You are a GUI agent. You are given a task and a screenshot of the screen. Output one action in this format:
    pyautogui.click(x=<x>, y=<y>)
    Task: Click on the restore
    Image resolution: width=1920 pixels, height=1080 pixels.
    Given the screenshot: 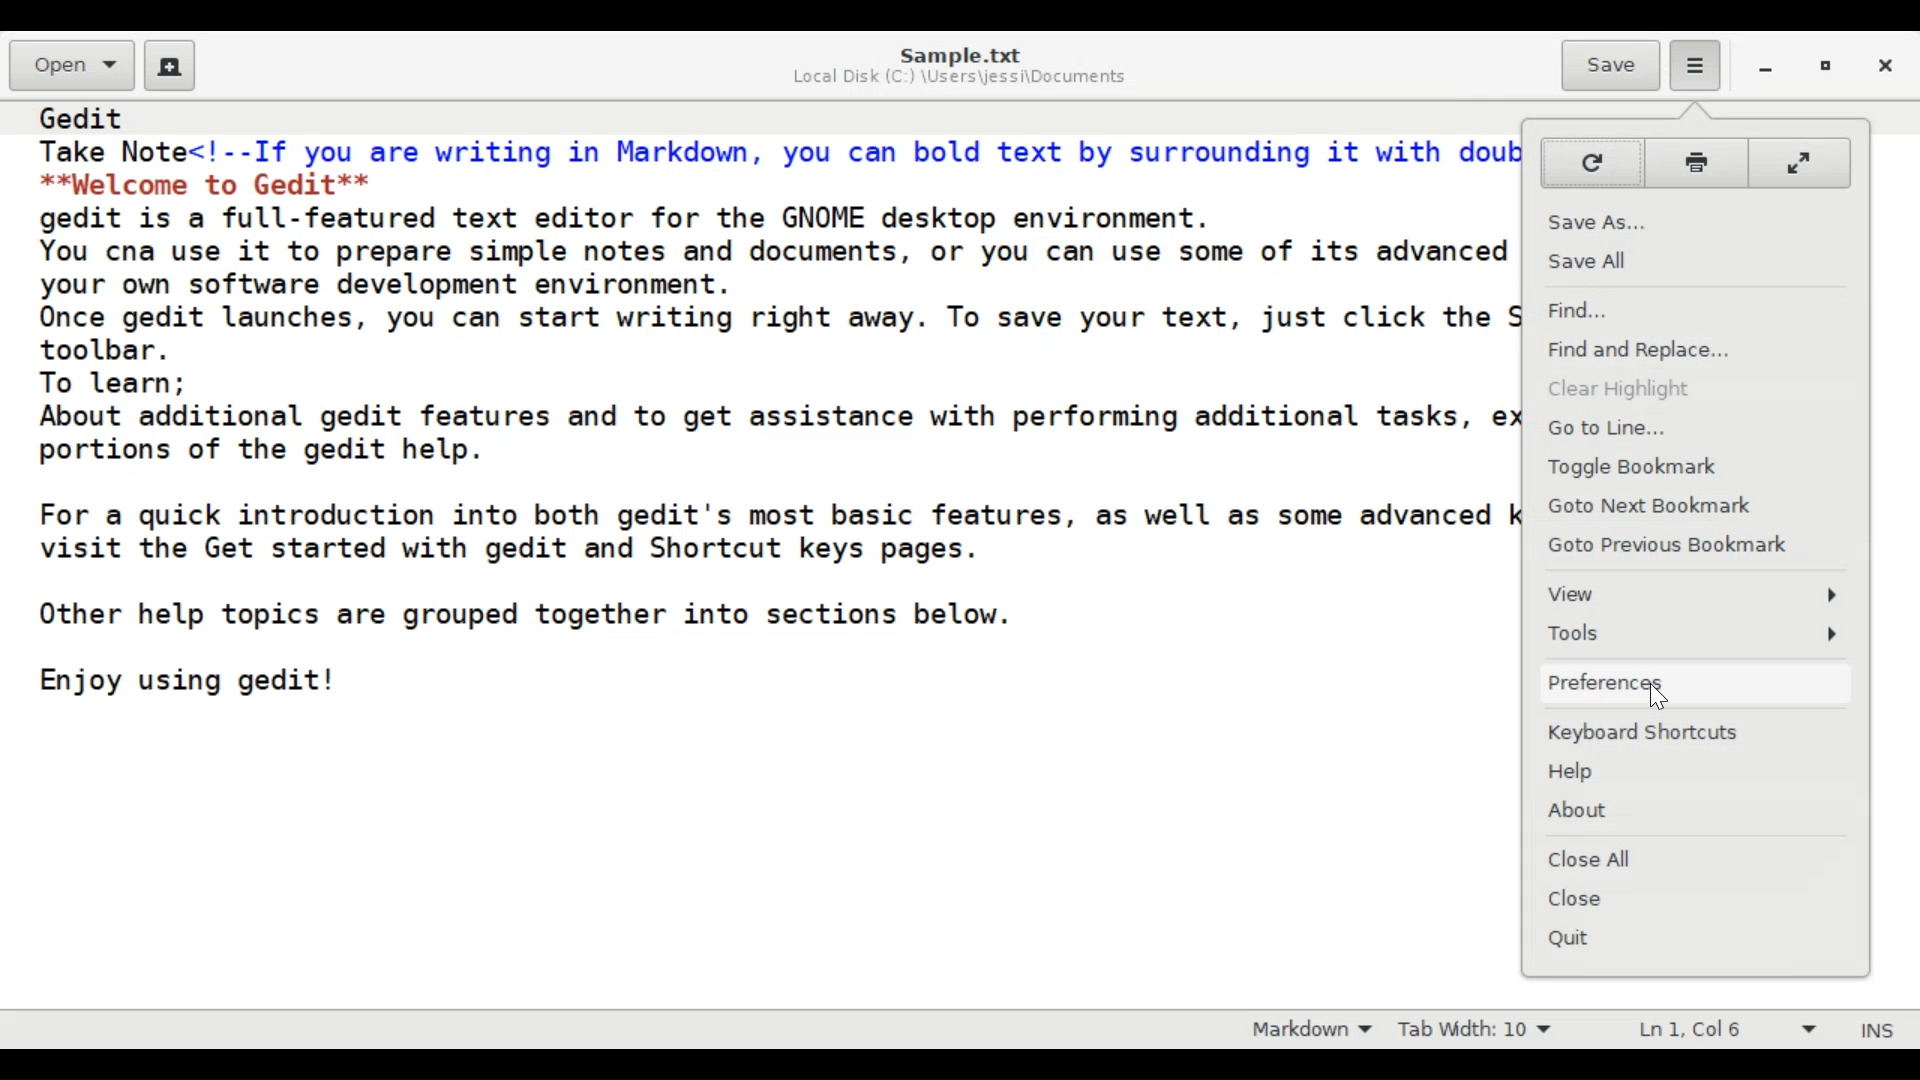 What is the action you would take?
    pyautogui.click(x=1831, y=70)
    